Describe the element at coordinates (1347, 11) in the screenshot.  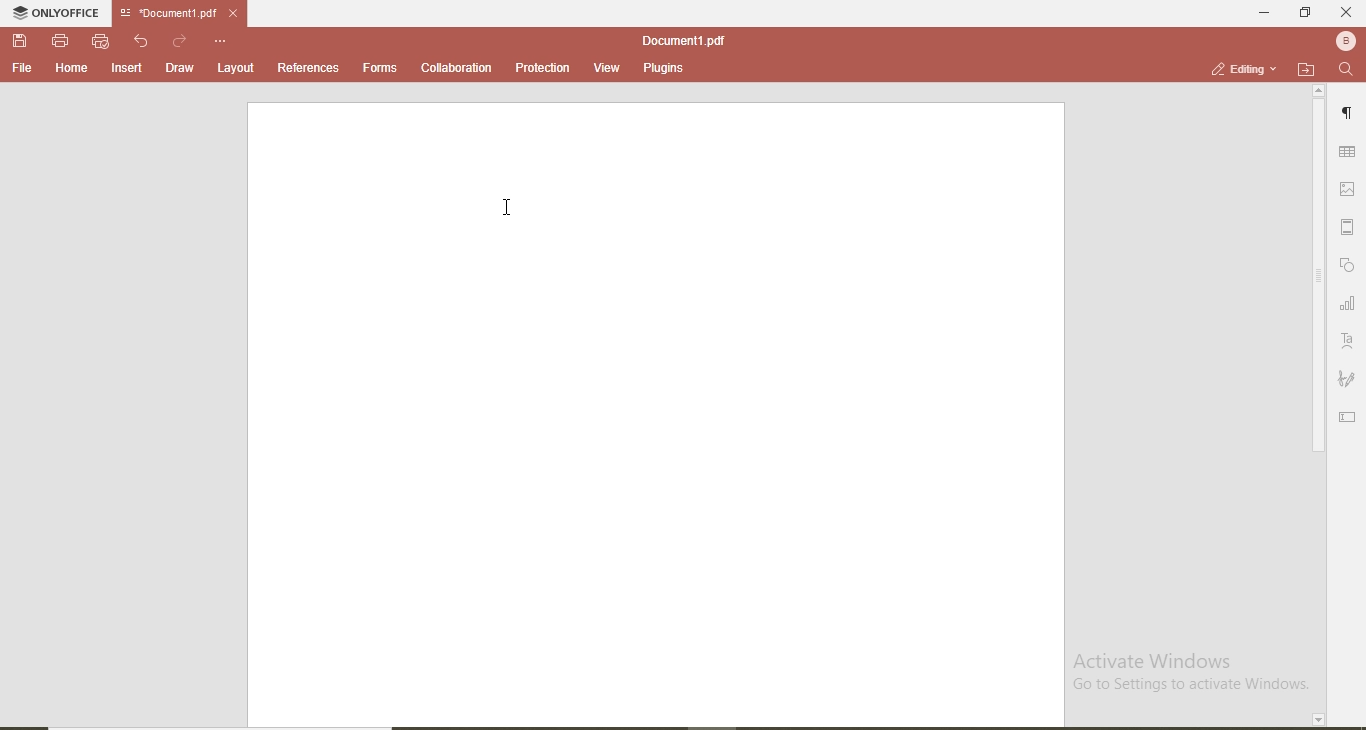
I see `close` at that location.